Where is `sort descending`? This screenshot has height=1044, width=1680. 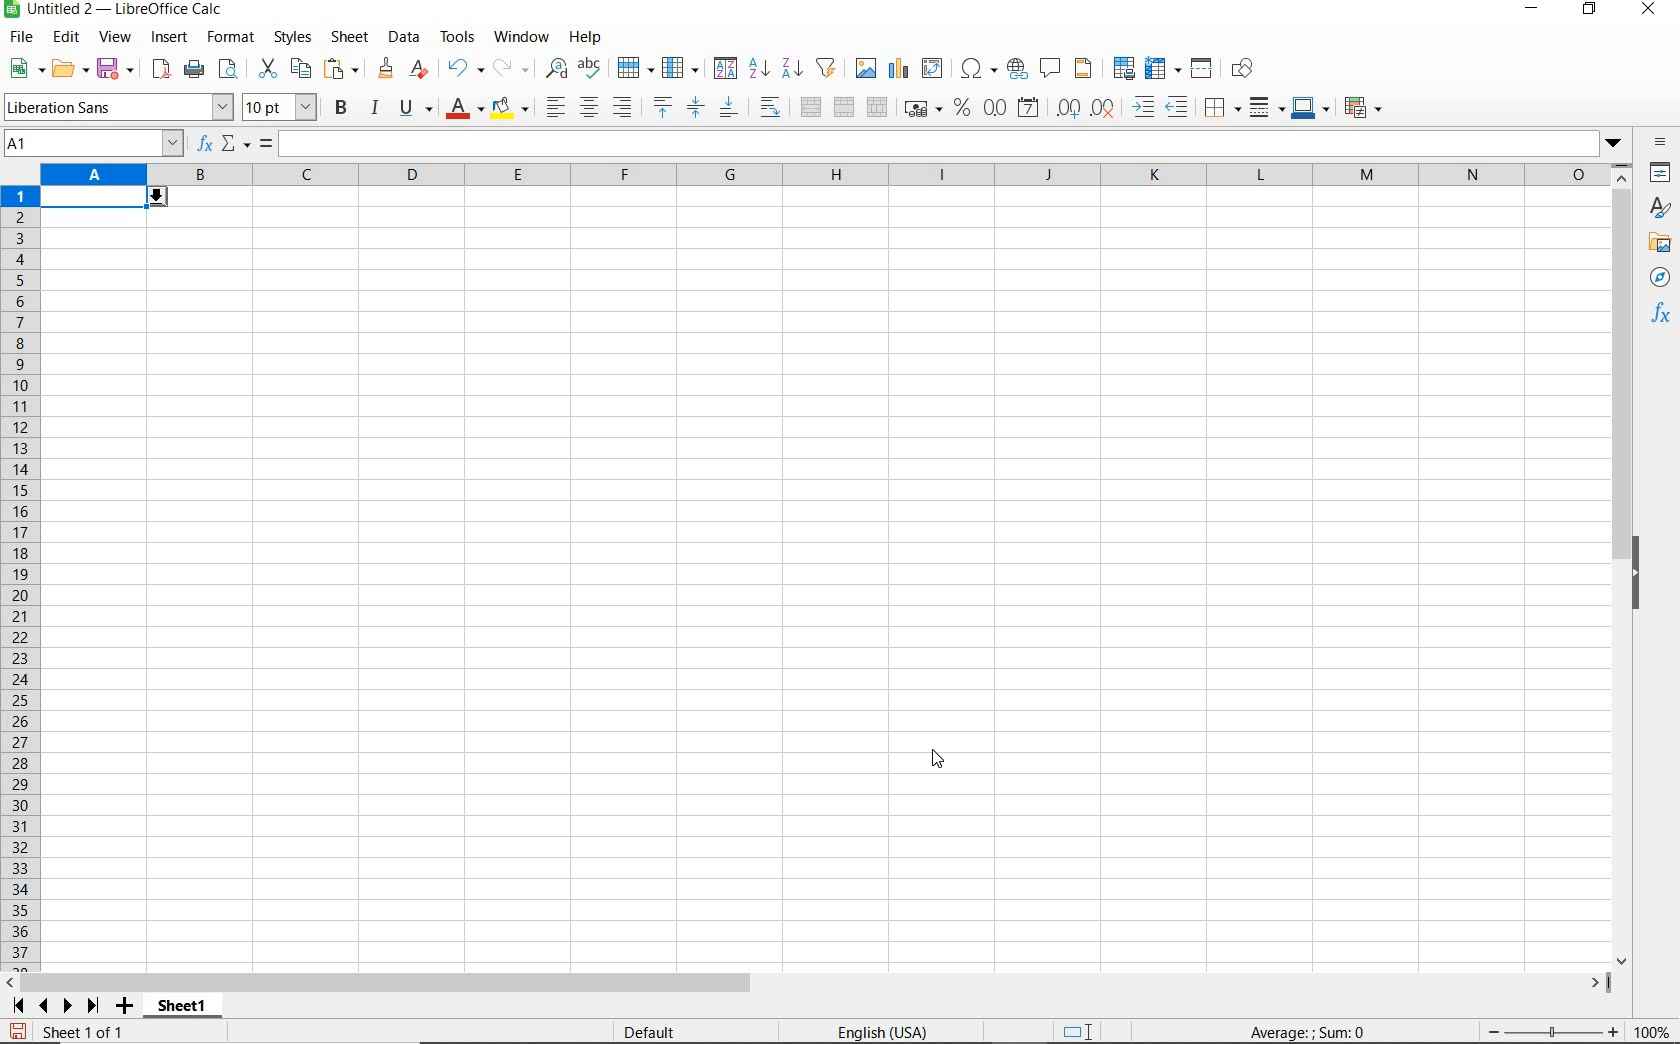
sort descending is located at coordinates (793, 67).